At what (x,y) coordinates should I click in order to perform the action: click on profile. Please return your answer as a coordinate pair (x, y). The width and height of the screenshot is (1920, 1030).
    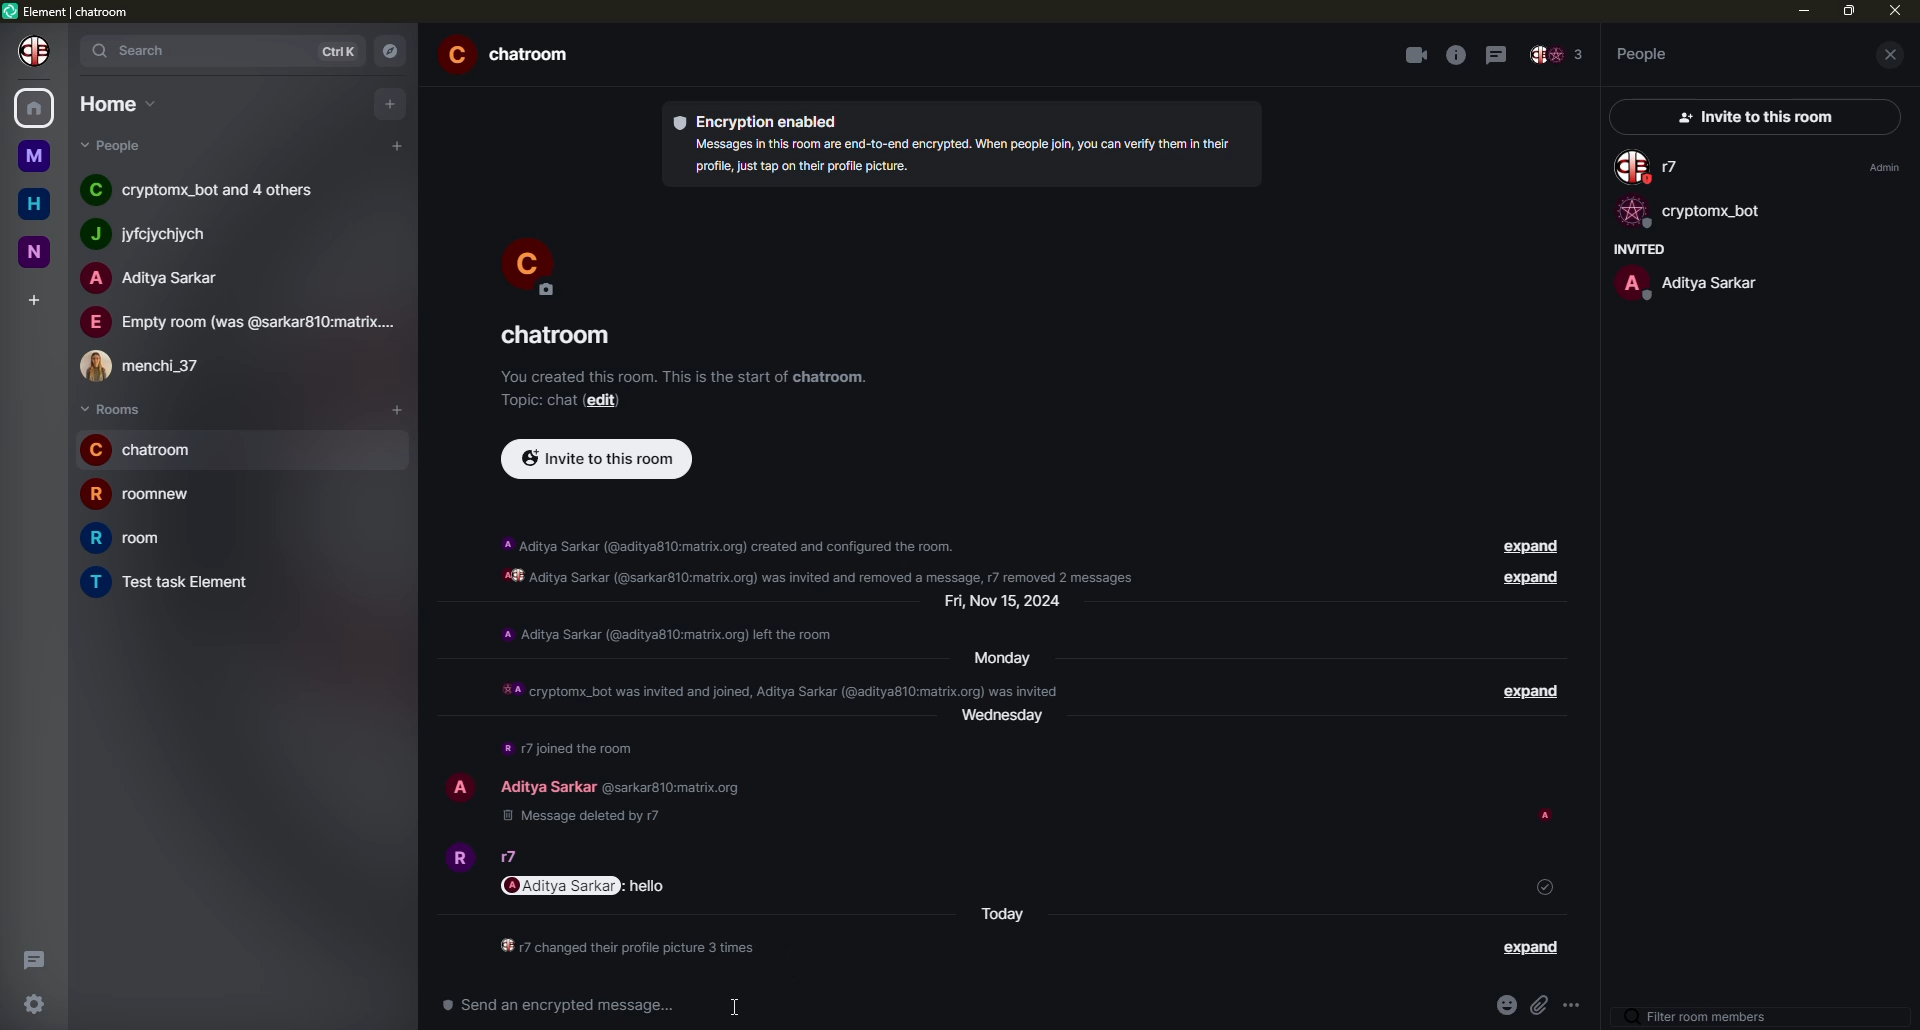
    Looking at the image, I should click on (530, 264).